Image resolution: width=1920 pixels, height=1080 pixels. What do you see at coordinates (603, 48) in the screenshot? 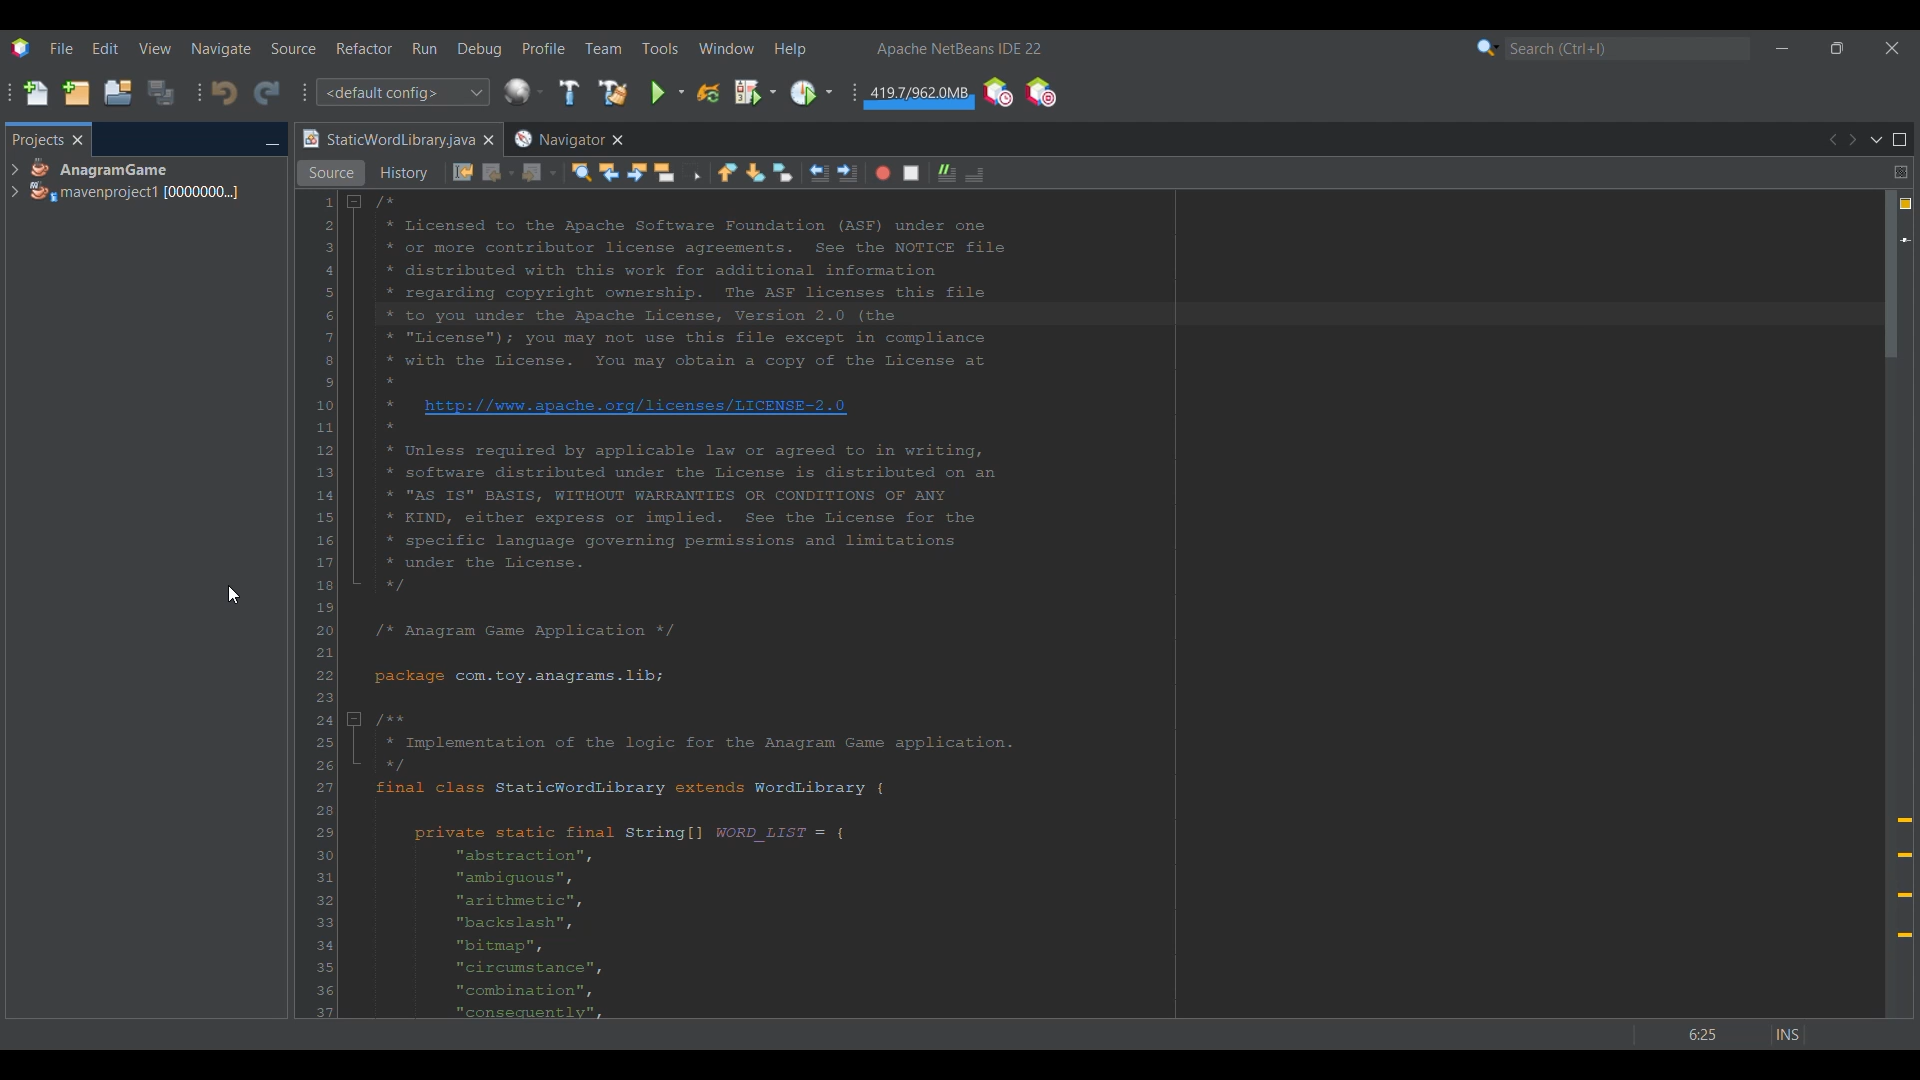
I see `Team menu` at bounding box center [603, 48].